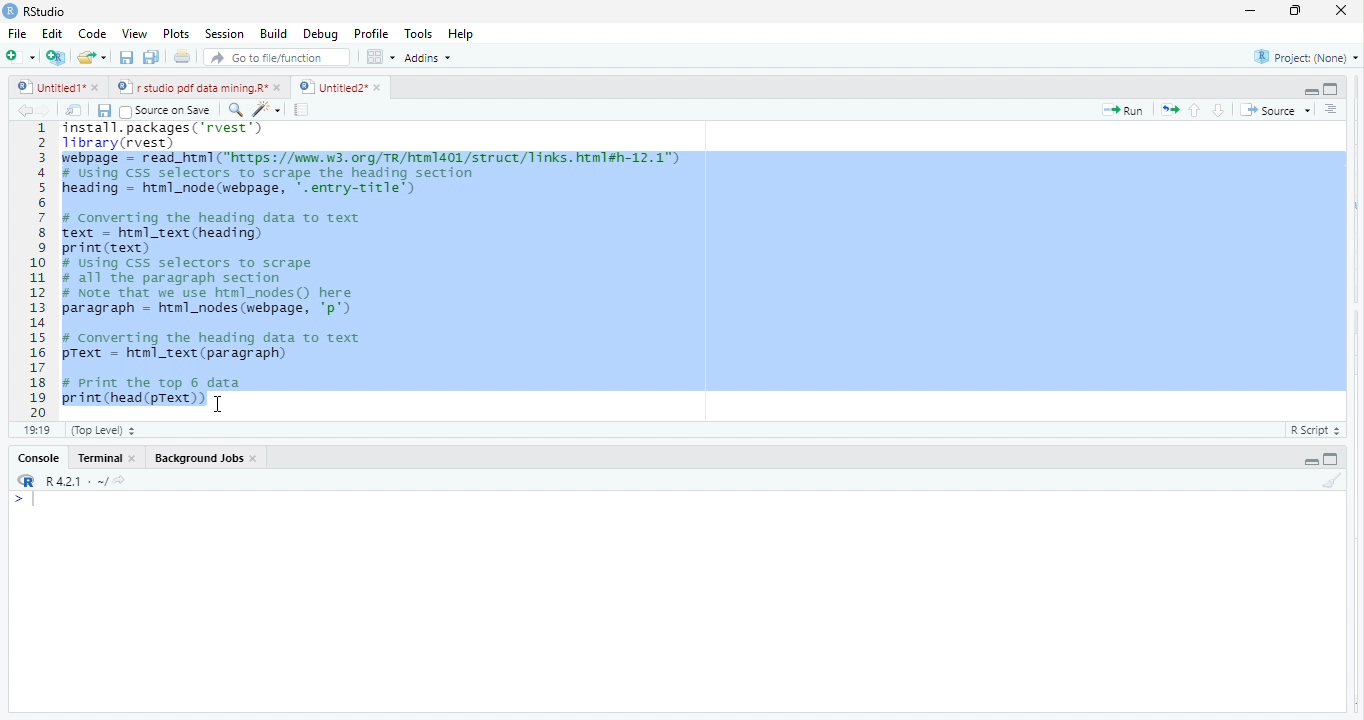  I want to click on close, so click(98, 89).